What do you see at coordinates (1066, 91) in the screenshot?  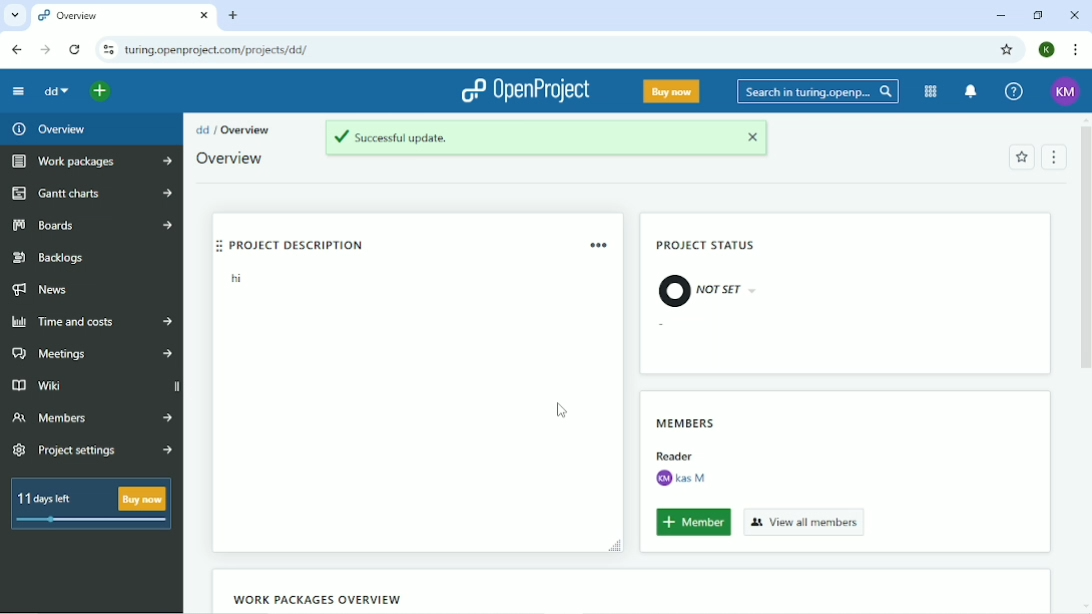 I see `Account` at bounding box center [1066, 91].